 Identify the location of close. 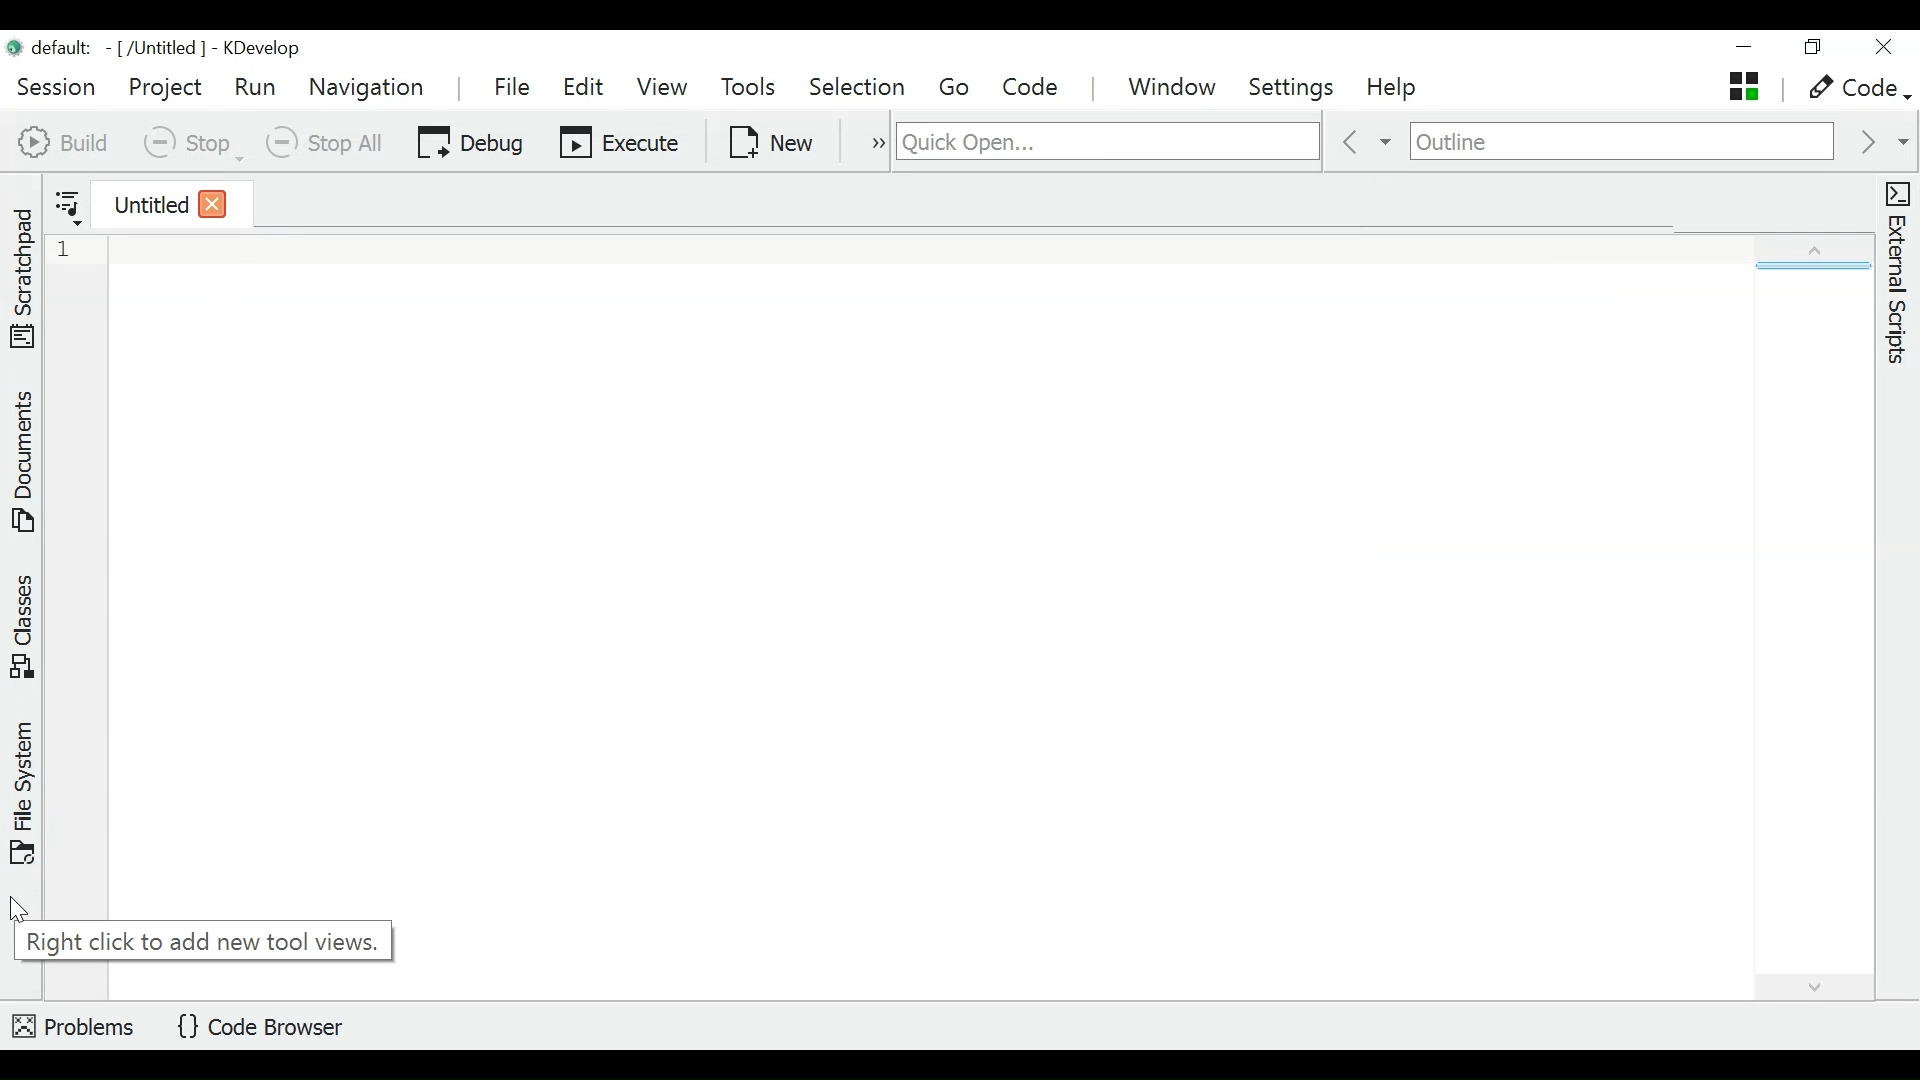
(1886, 48).